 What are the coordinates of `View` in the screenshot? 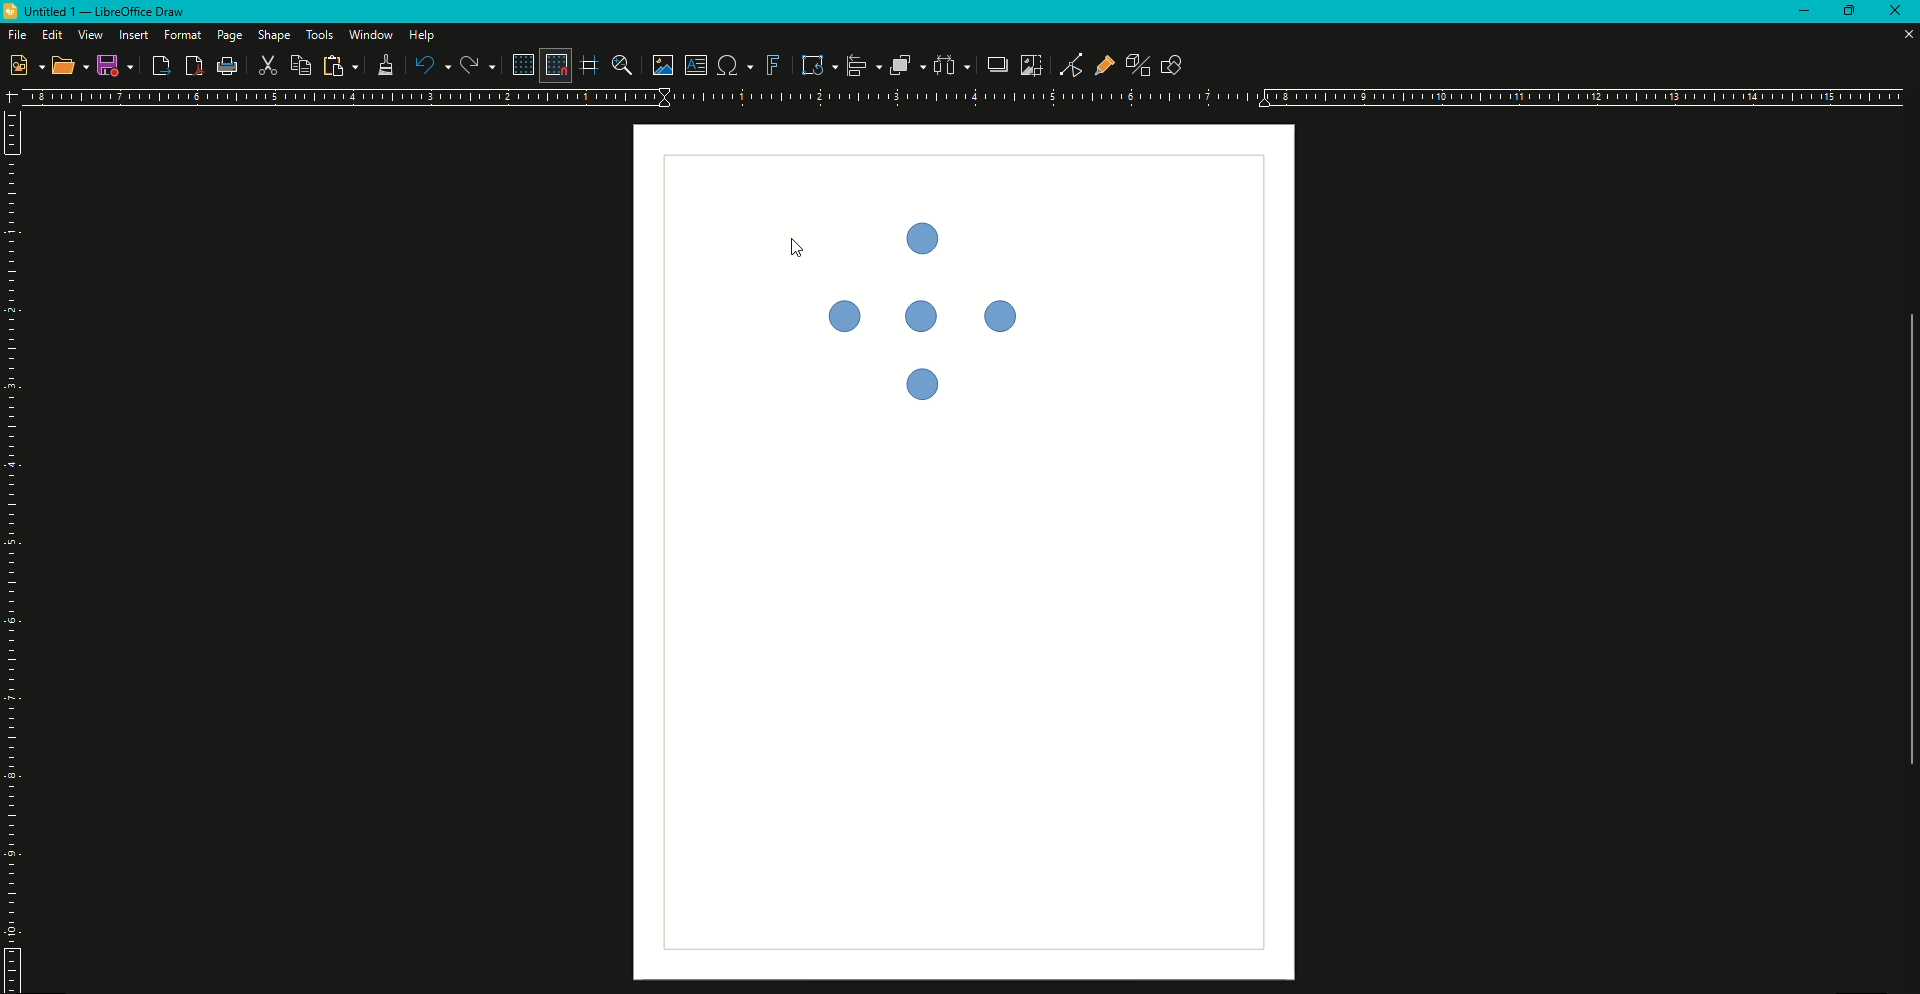 It's located at (85, 36).